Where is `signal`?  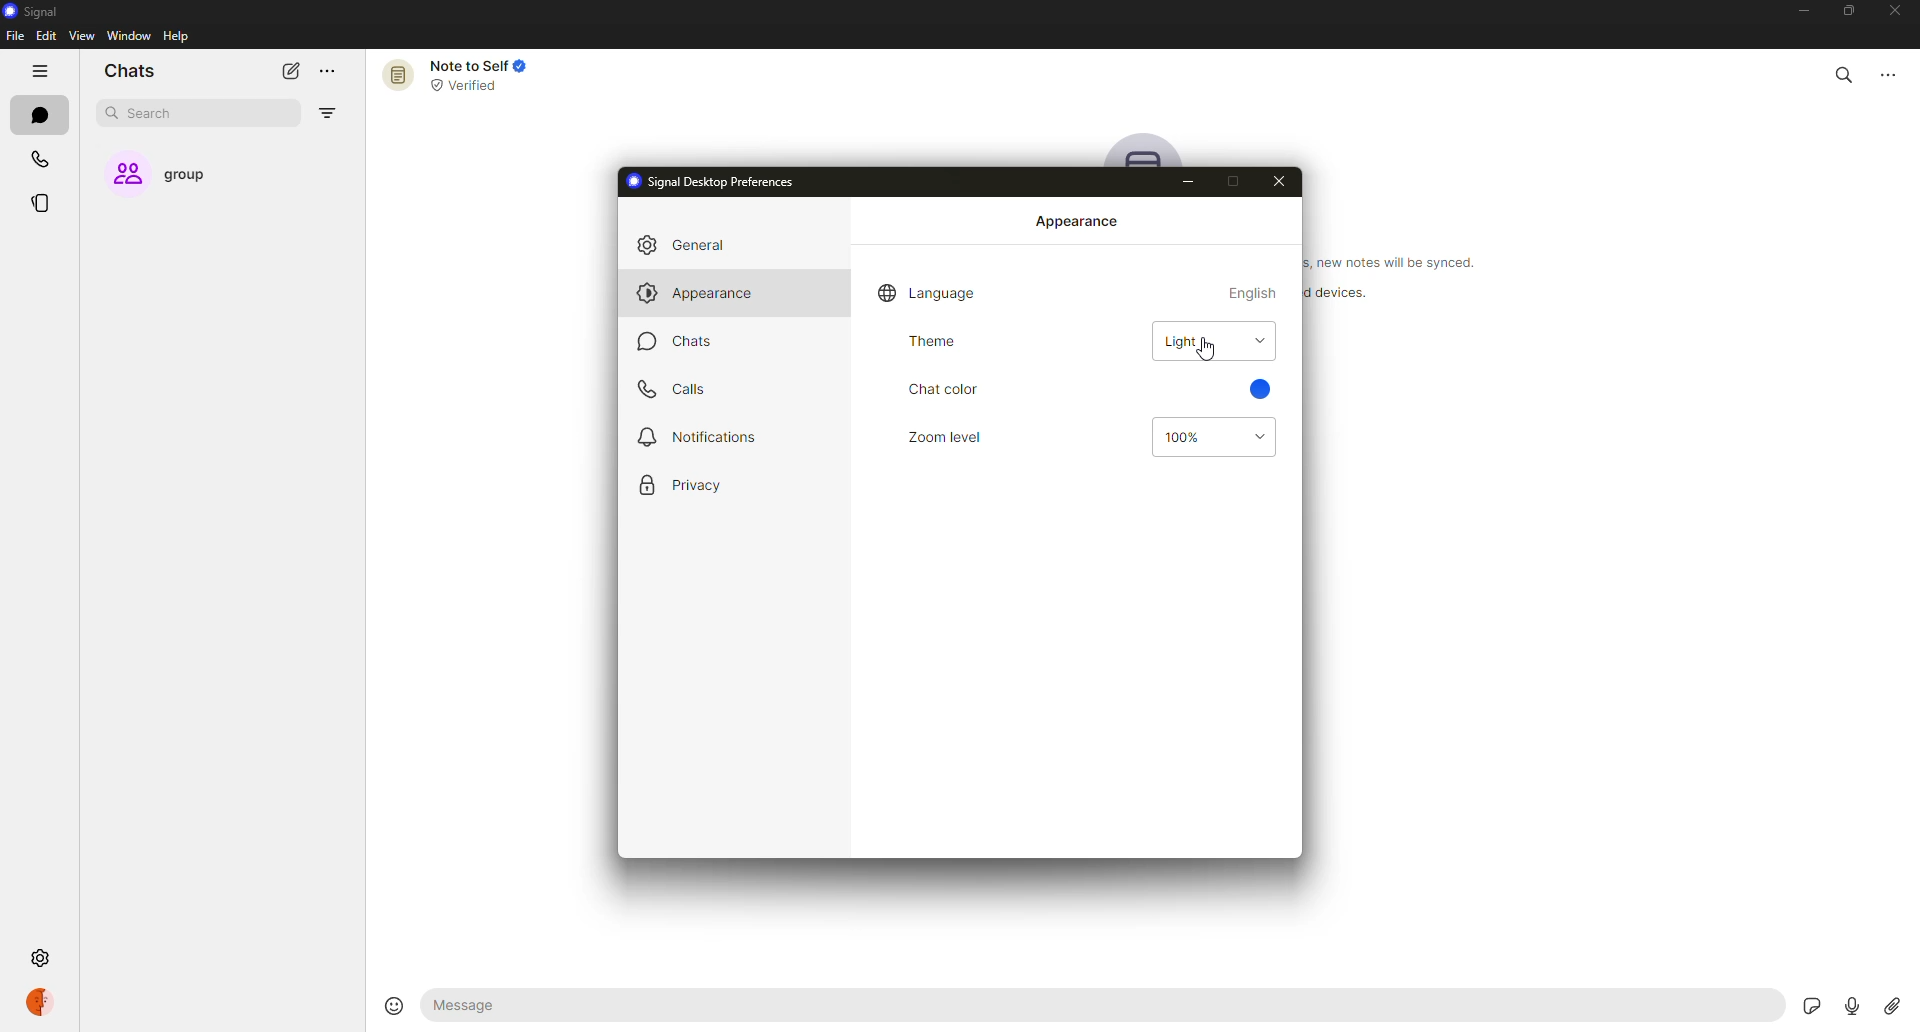 signal is located at coordinates (30, 13).